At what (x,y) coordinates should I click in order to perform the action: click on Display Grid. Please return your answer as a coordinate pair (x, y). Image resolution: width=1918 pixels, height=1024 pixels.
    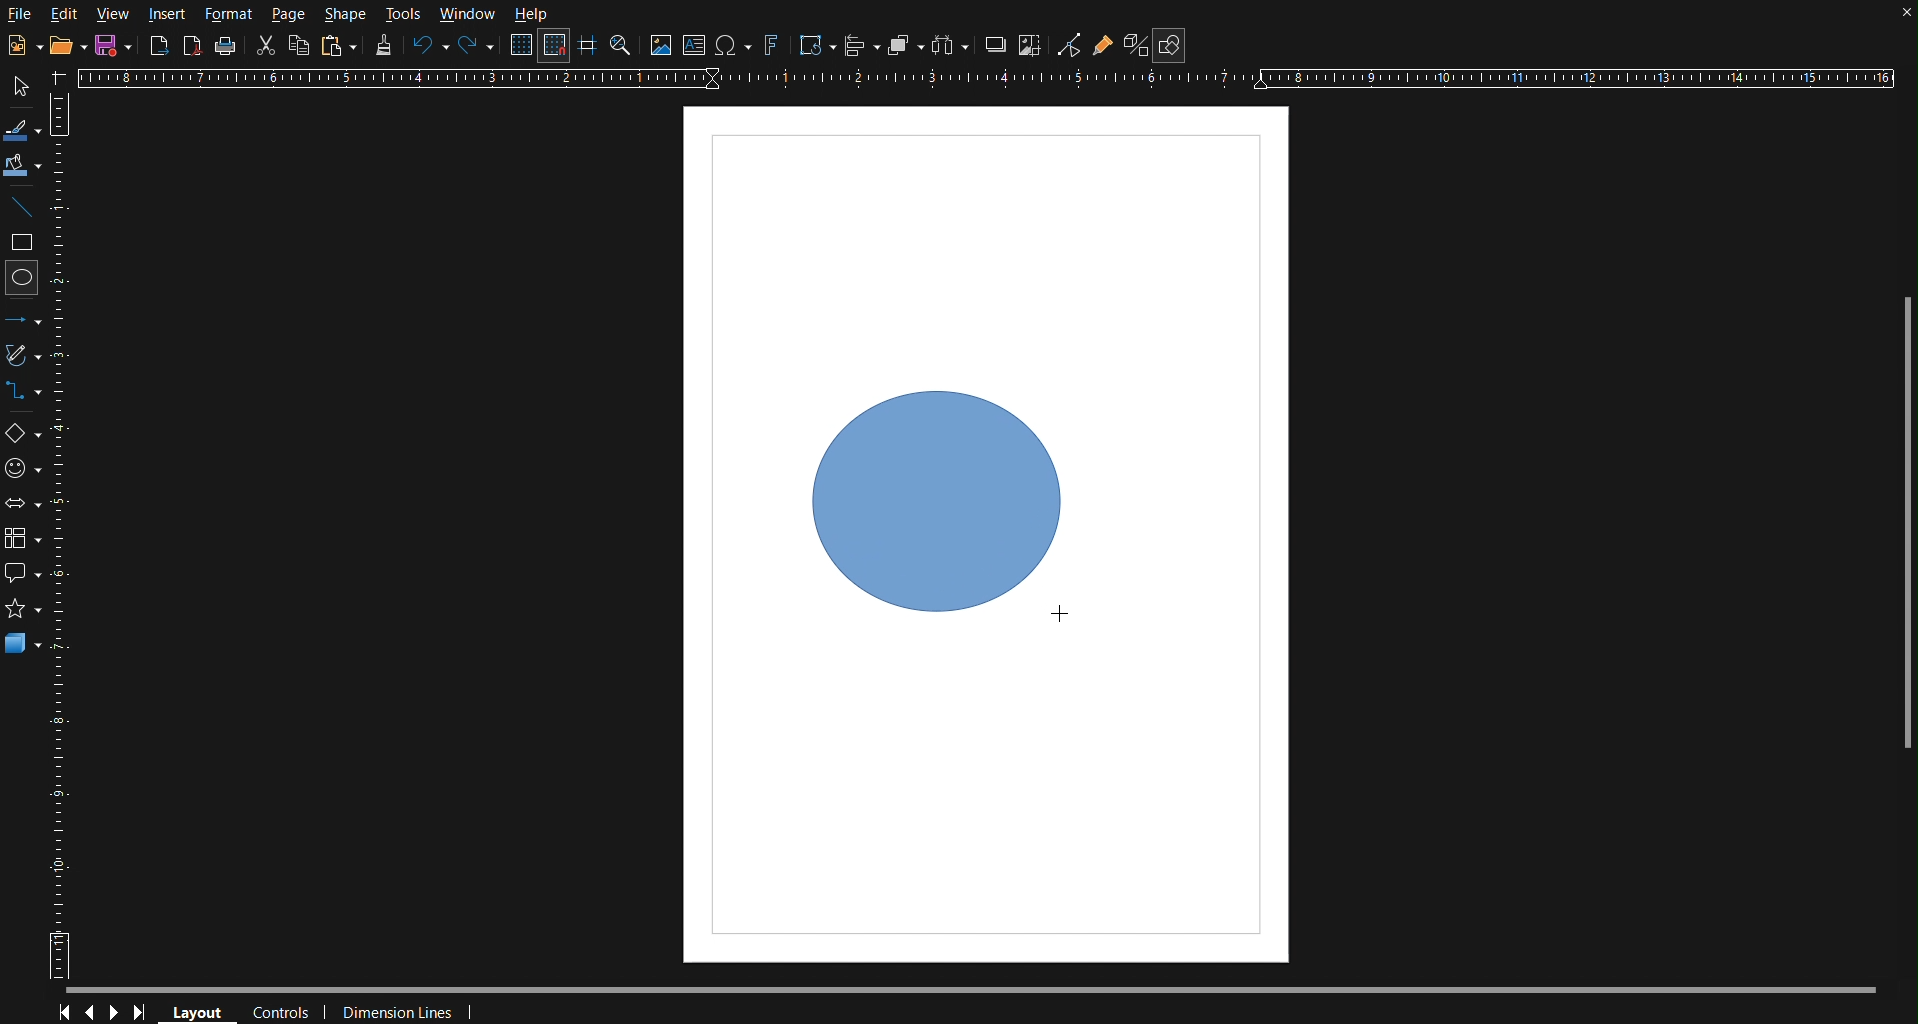
    Looking at the image, I should click on (520, 46).